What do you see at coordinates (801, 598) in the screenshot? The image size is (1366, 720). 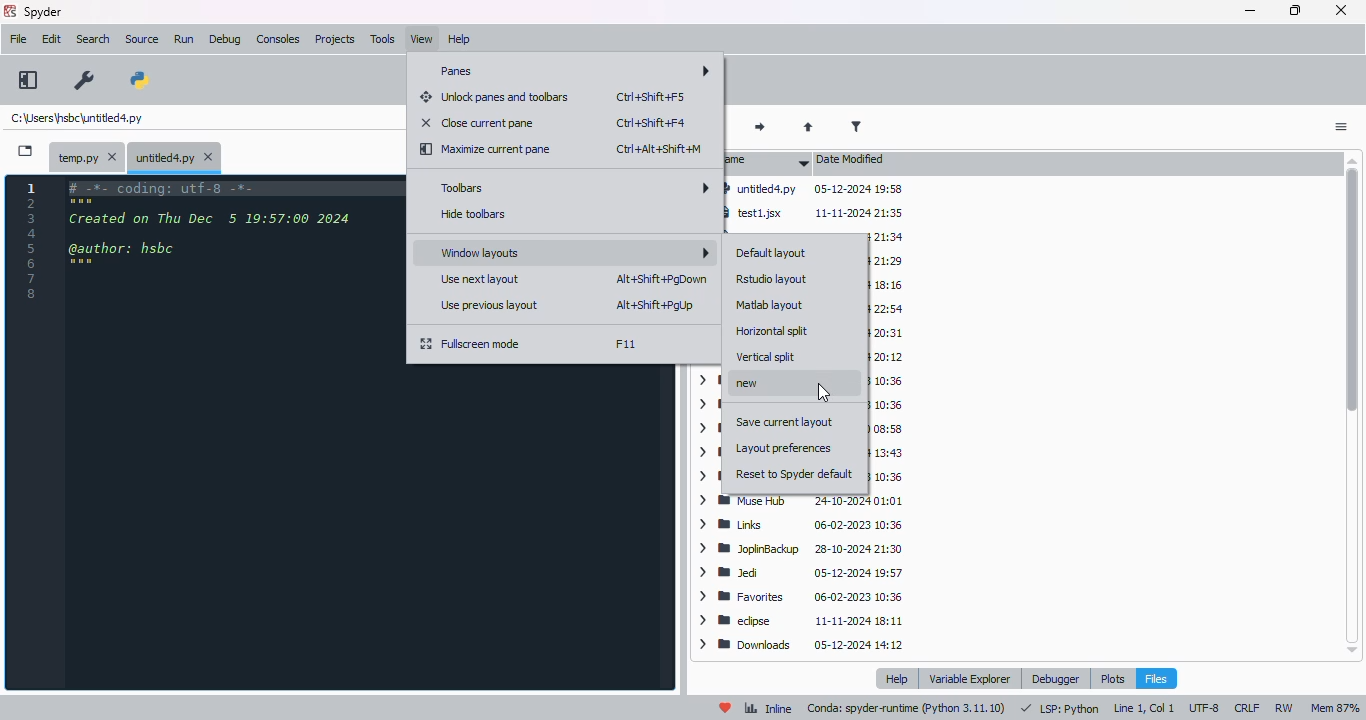 I see `Favorites` at bounding box center [801, 598].